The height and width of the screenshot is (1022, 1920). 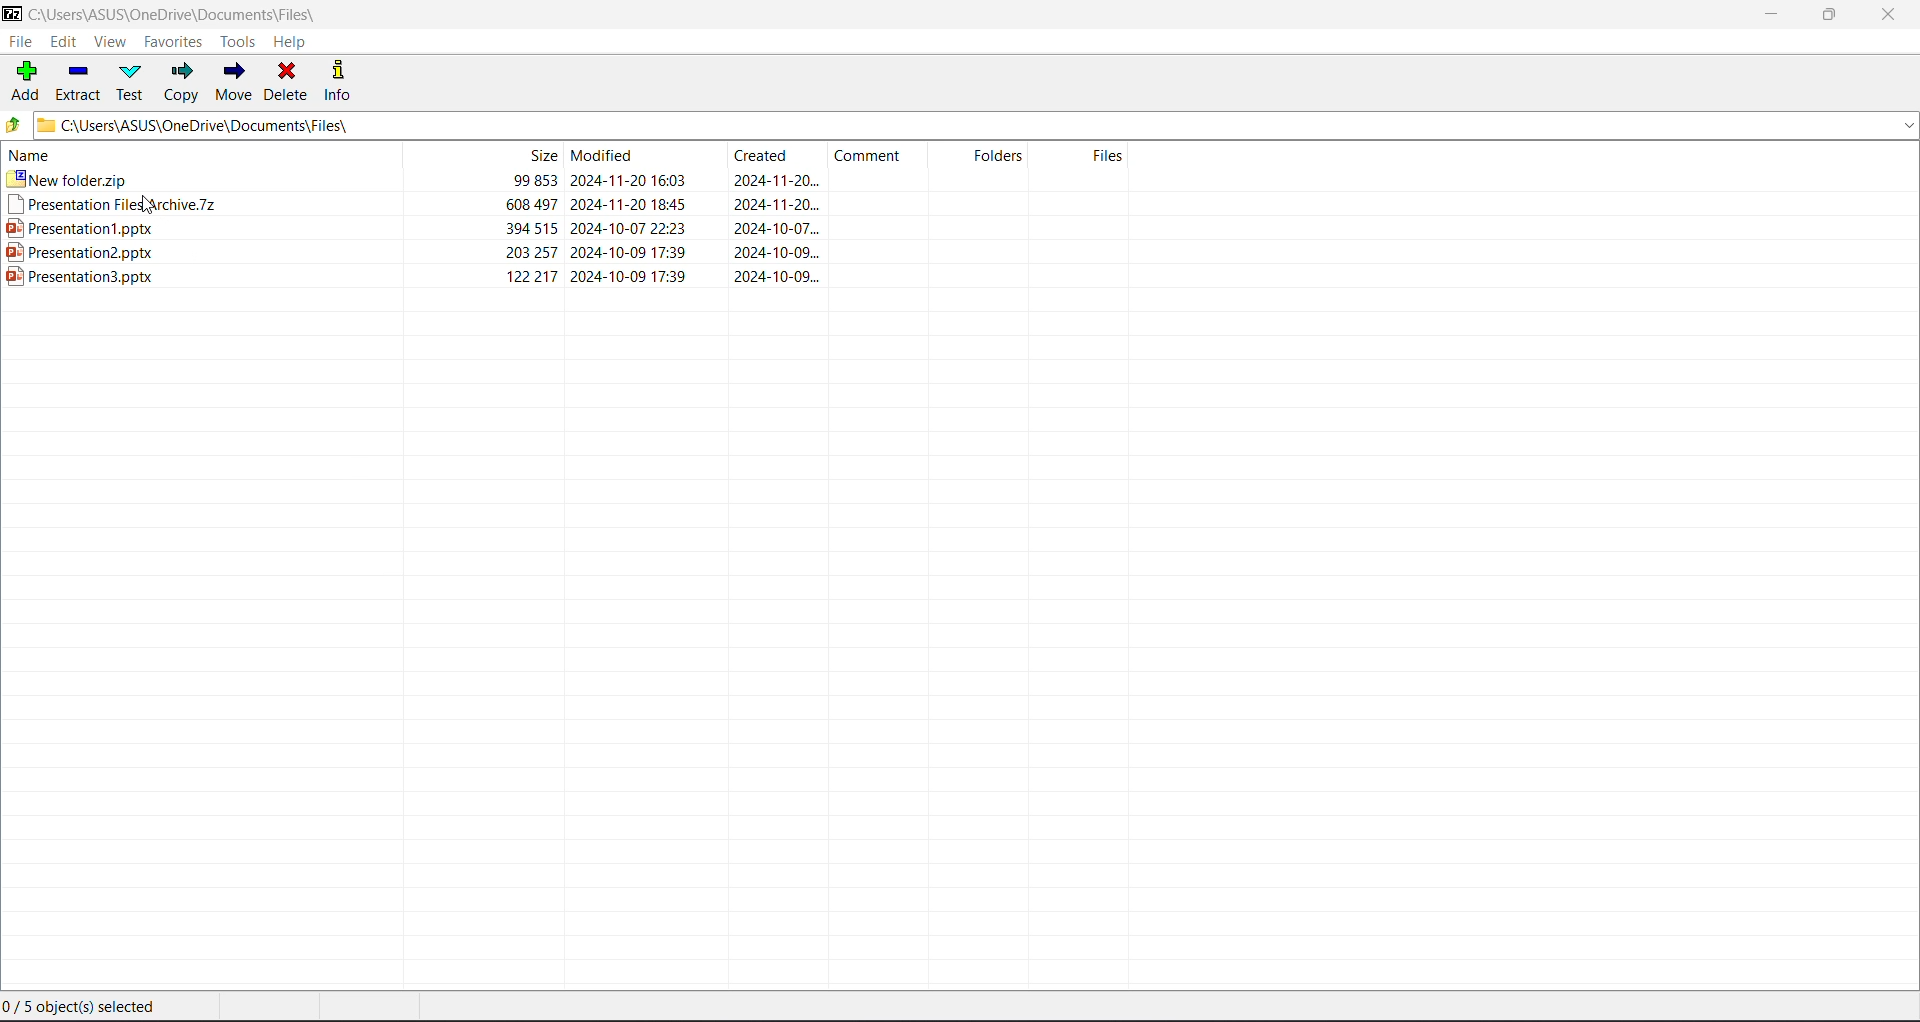 I want to click on Info, so click(x=340, y=82).